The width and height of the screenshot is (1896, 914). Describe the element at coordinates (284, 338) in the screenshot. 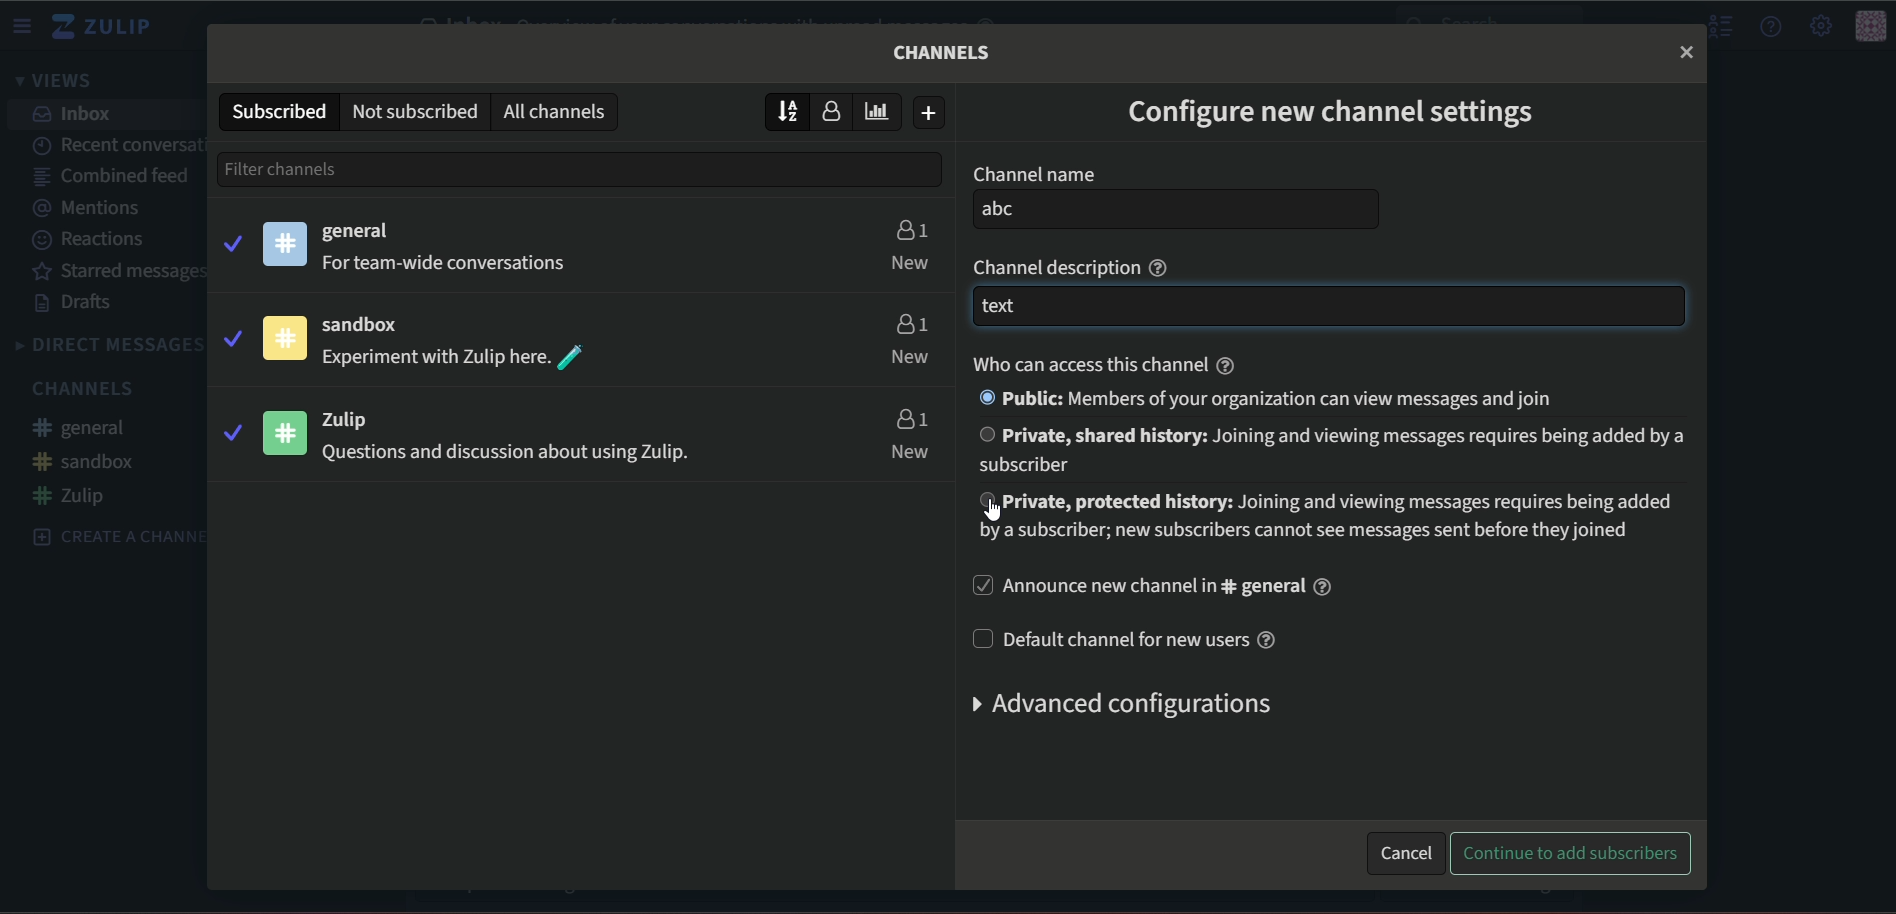

I see `icon` at that location.